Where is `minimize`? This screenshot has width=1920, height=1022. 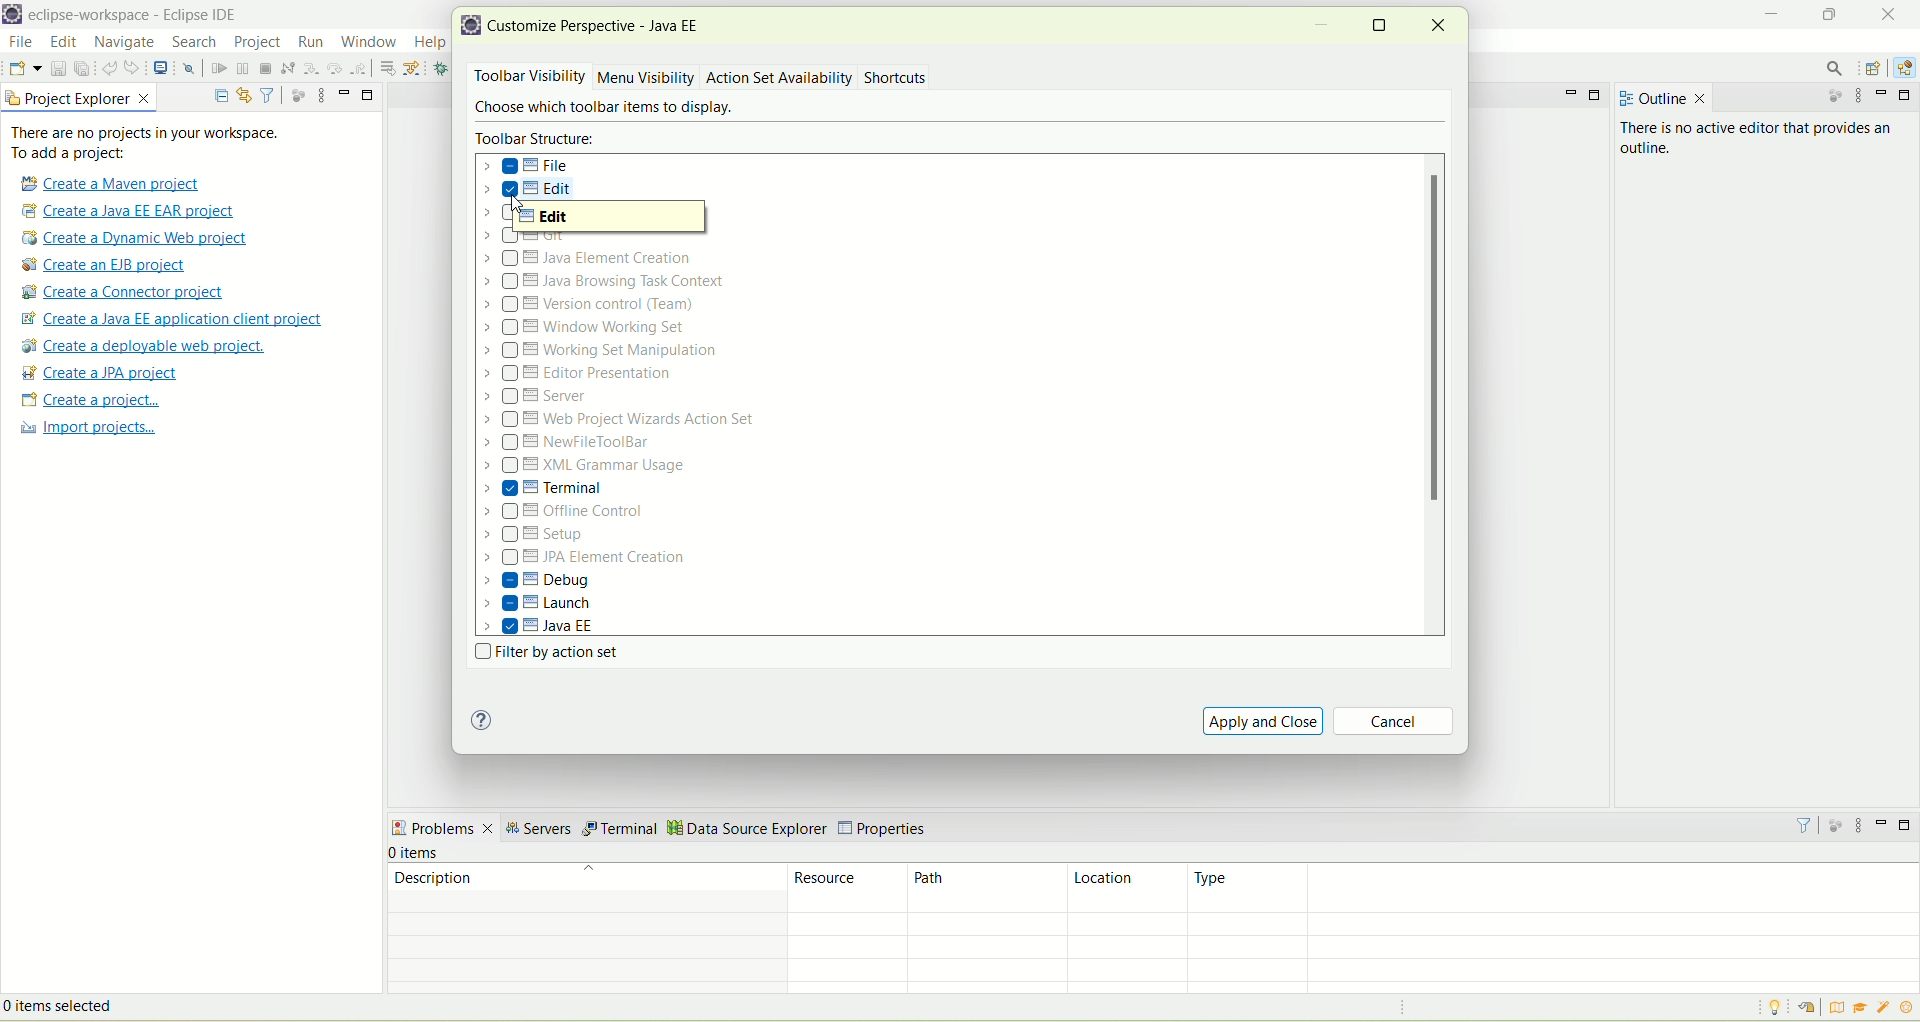 minimize is located at coordinates (1882, 822).